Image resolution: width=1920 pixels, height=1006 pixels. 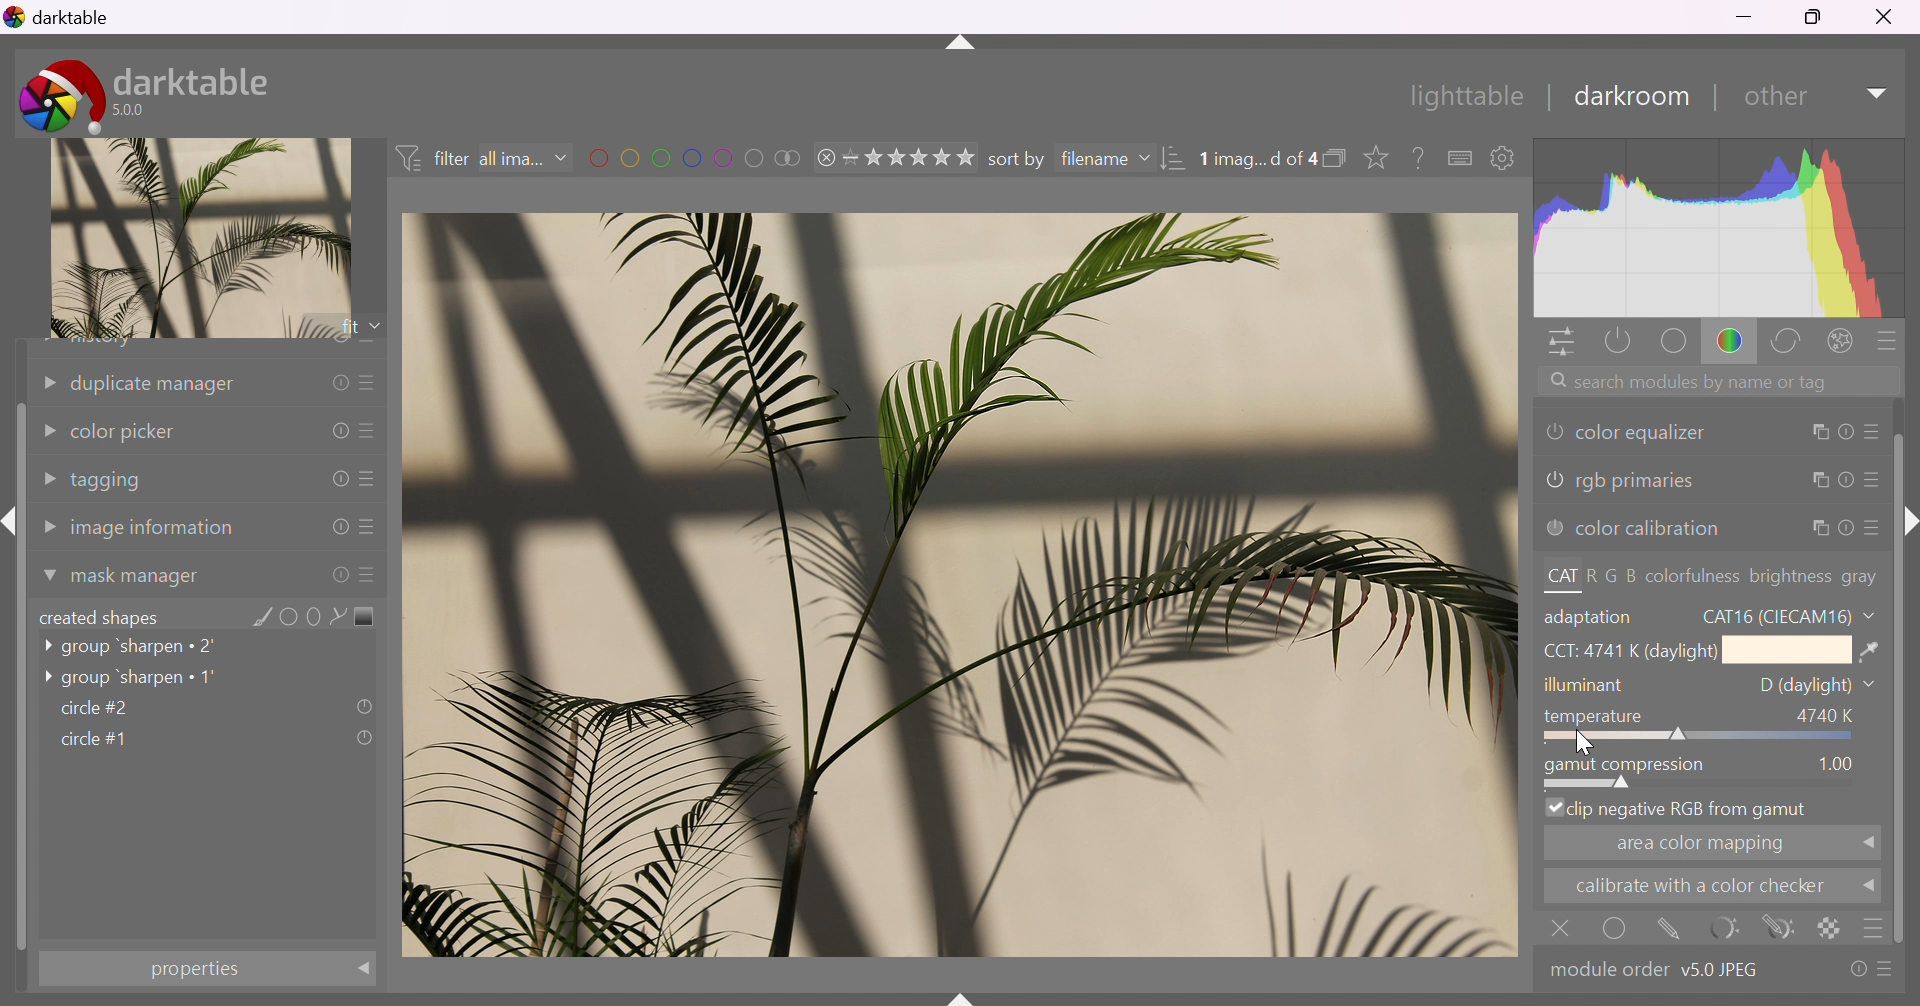 I want to click on rgb primaries, so click(x=1709, y=479).